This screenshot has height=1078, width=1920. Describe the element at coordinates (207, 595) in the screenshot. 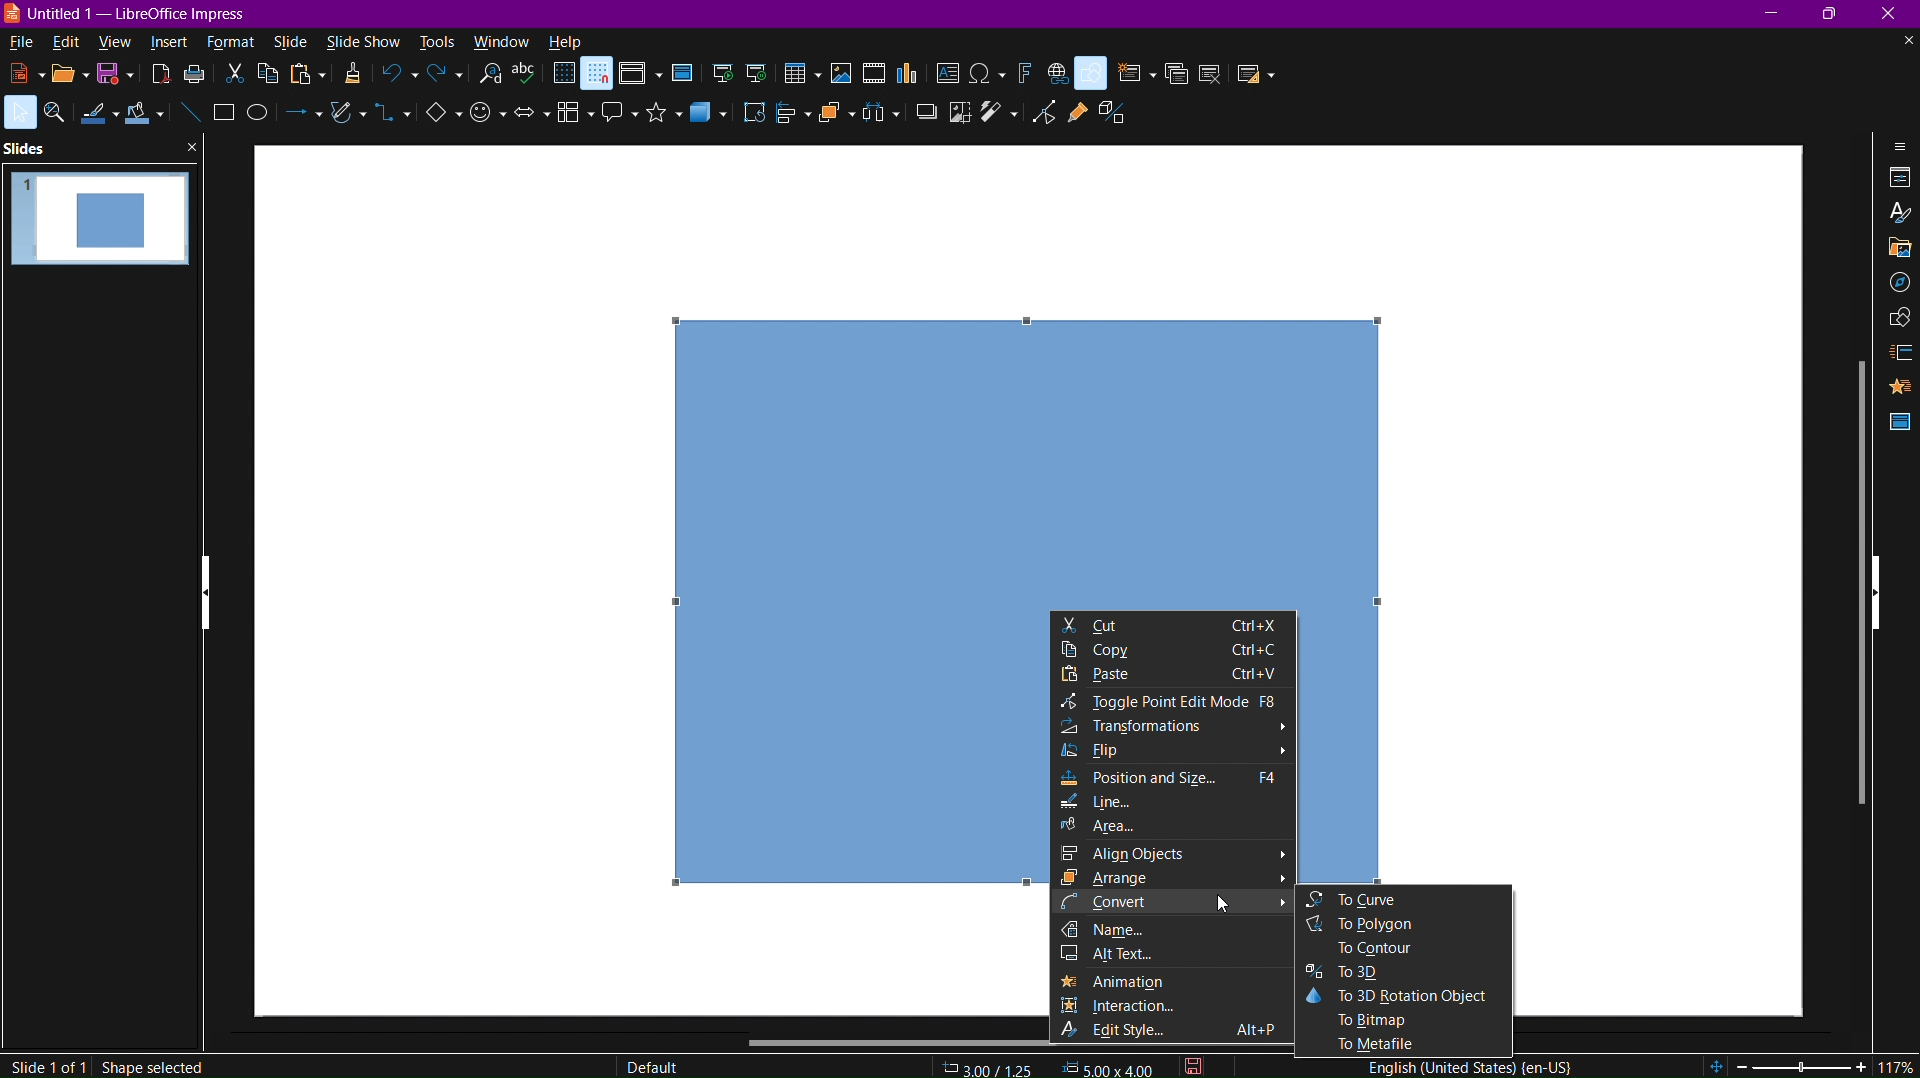

I see `Show` at that location.